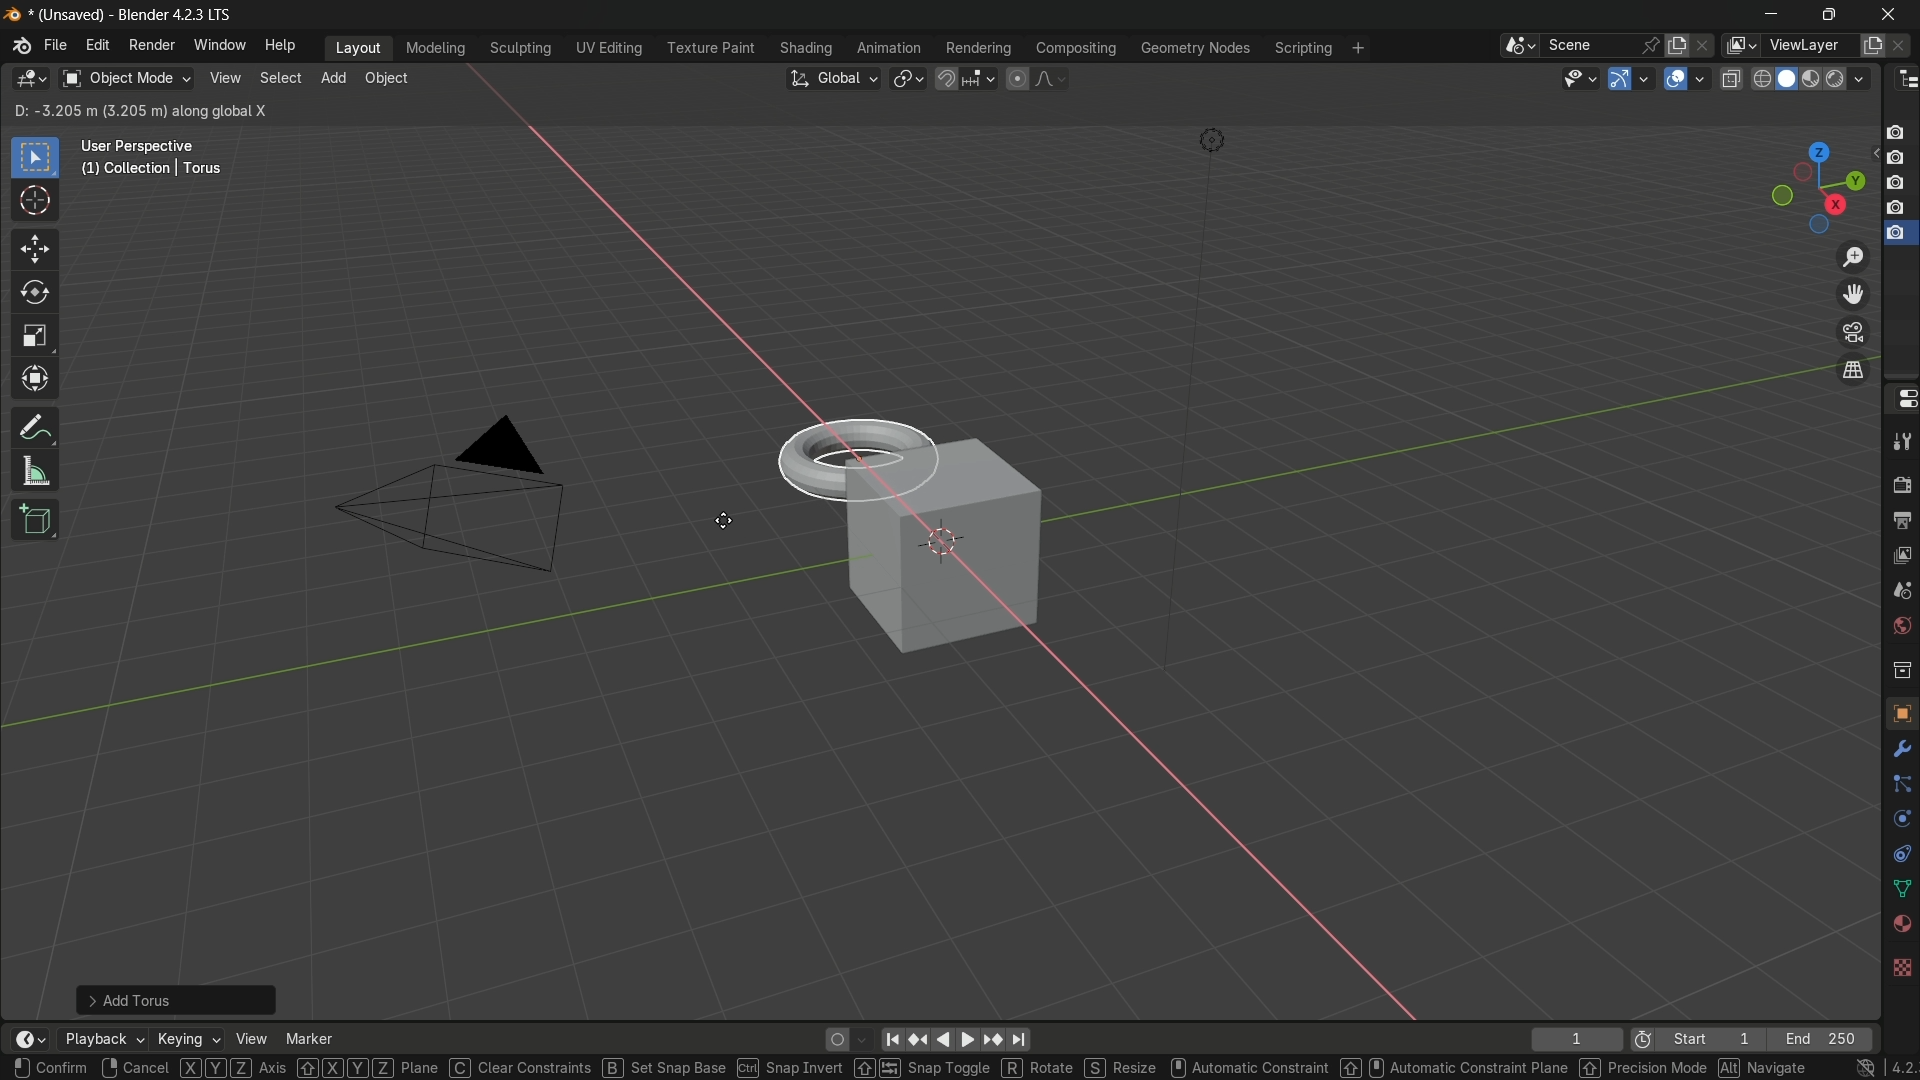 This screenshot has width=1920, height=1080. What do you see at coordinates (1900, 820) in the screenshot?
I see `physics` at bounding box center [1900, 820].